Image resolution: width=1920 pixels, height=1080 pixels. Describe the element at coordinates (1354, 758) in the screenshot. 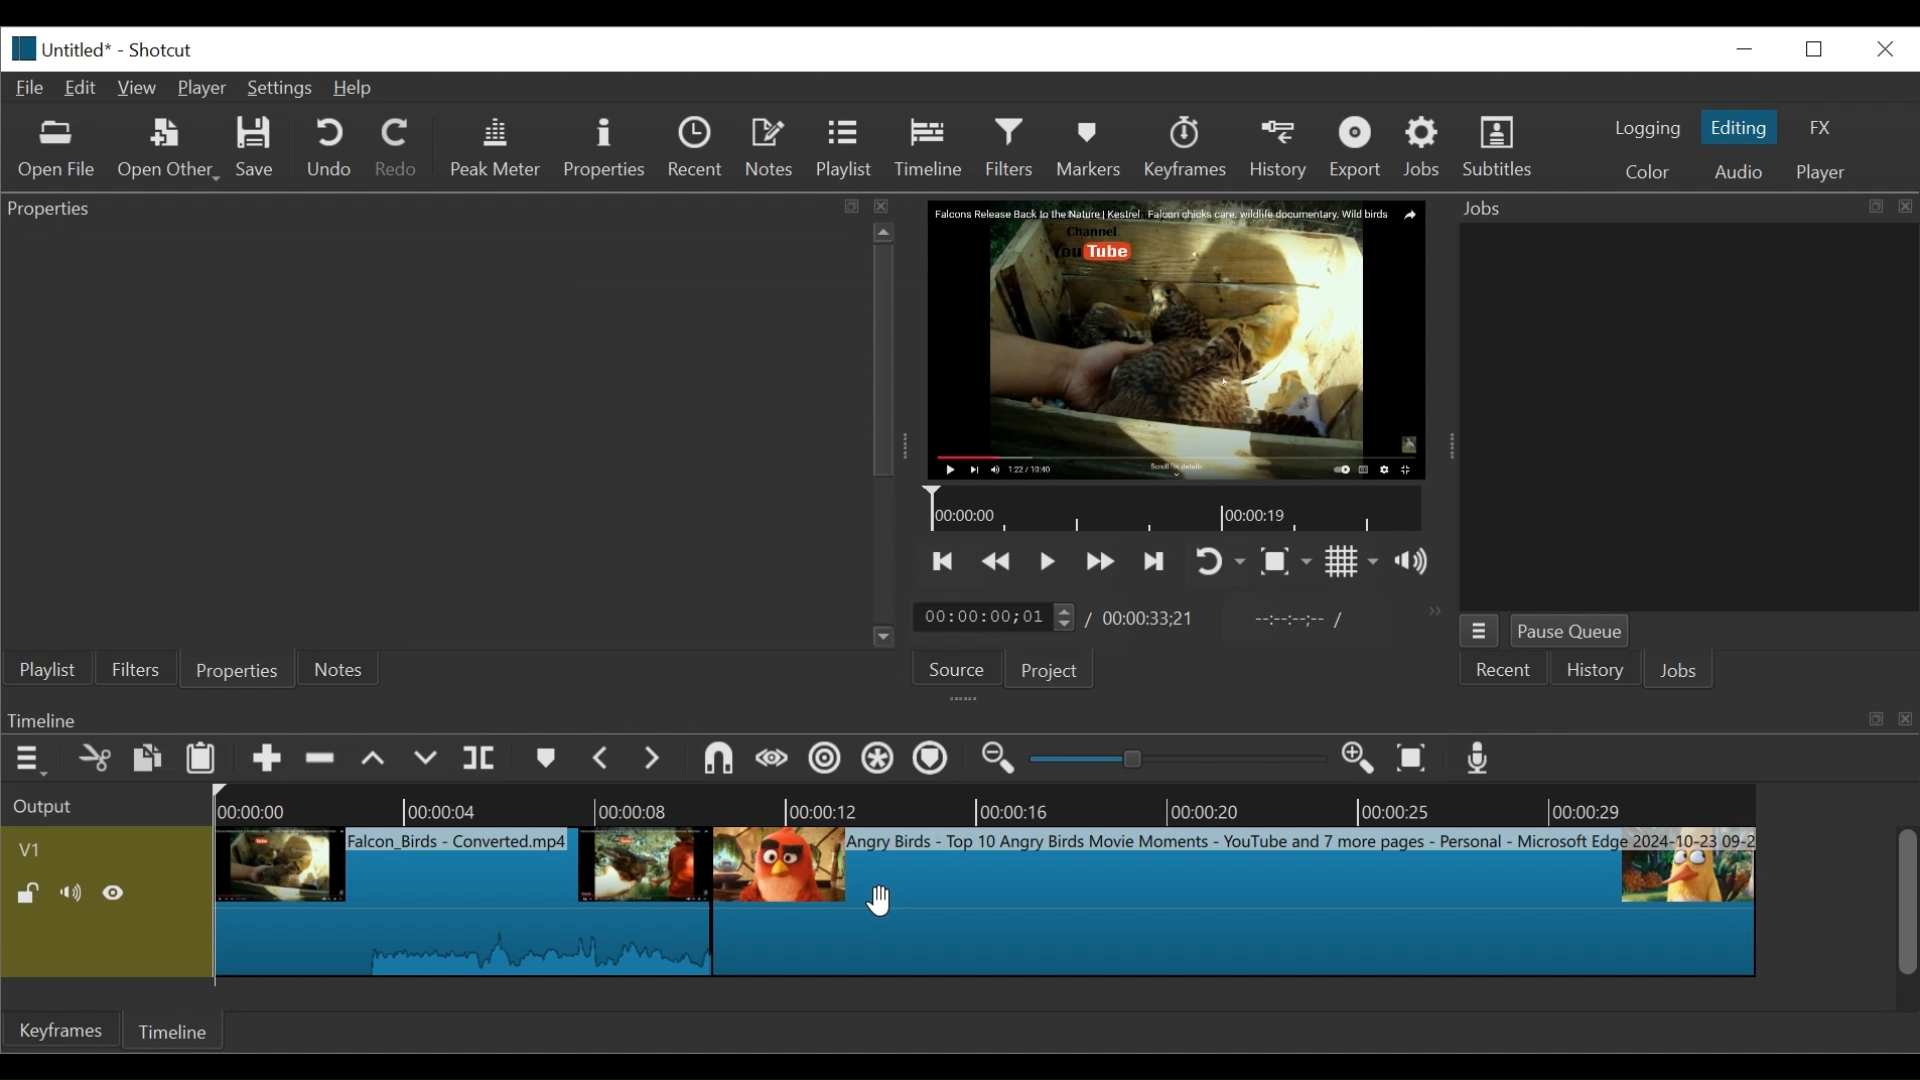

I see `Zoom in` at that location.